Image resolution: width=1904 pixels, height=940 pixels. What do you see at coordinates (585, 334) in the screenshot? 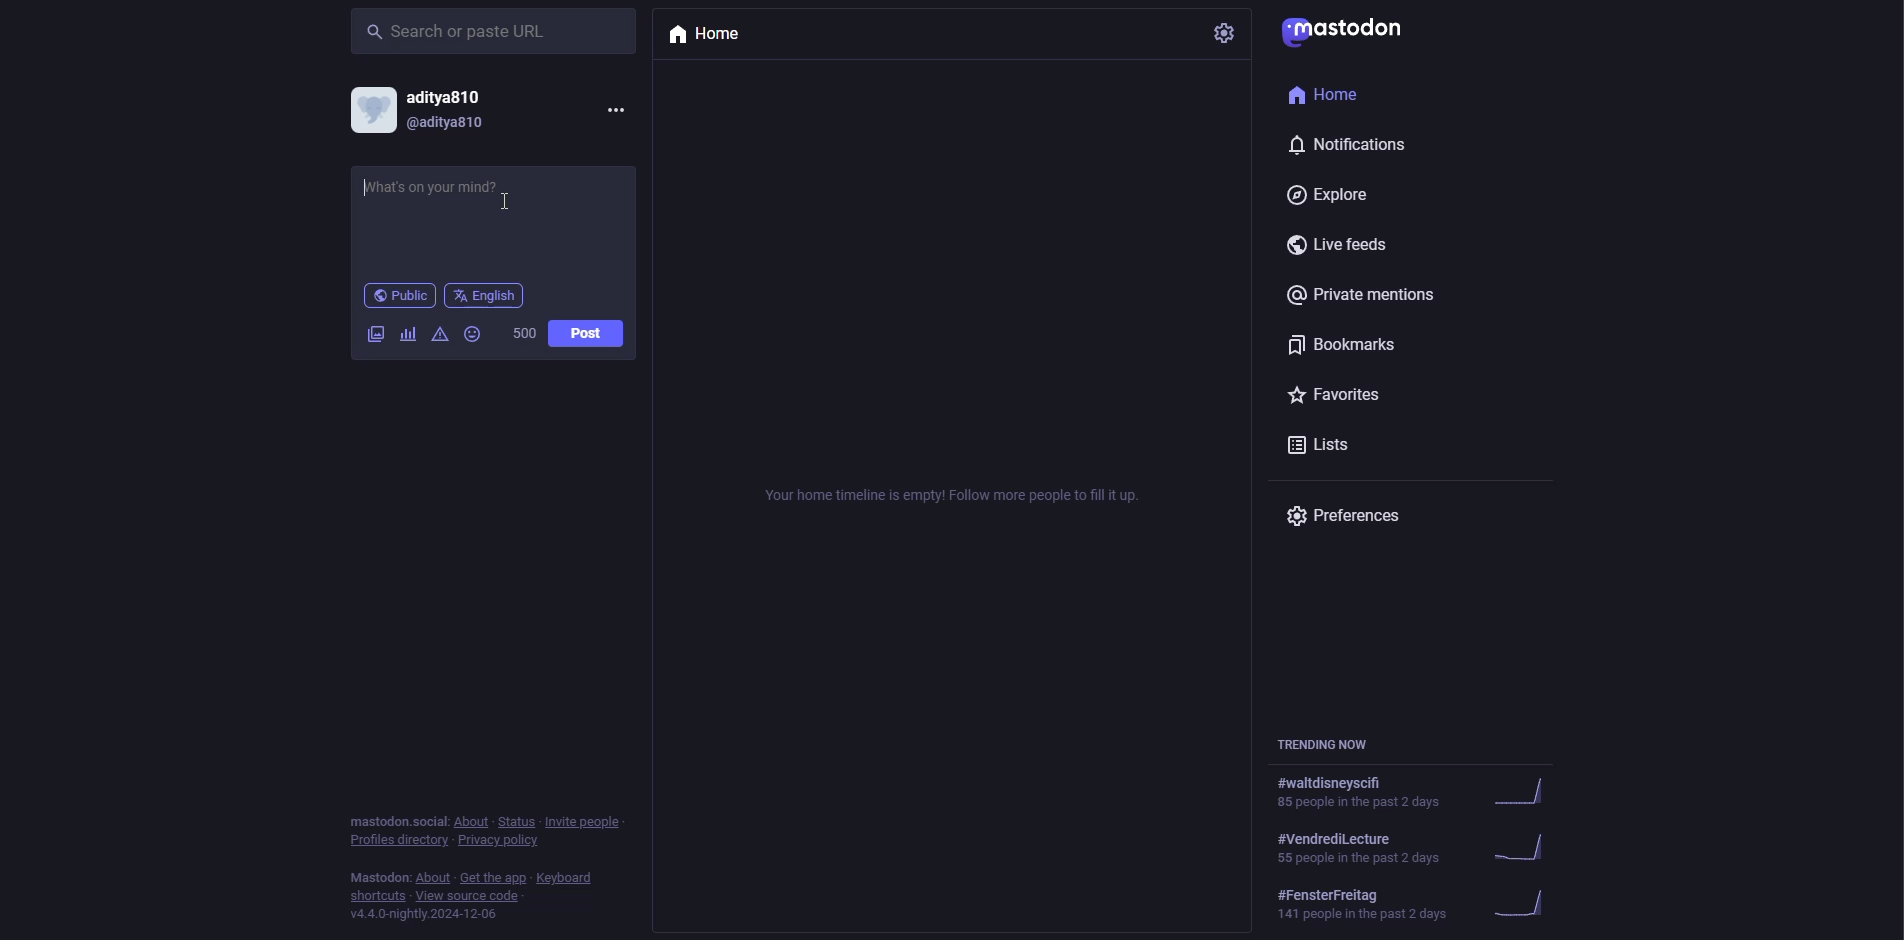
I see `post` at bounding box center [585, 334].